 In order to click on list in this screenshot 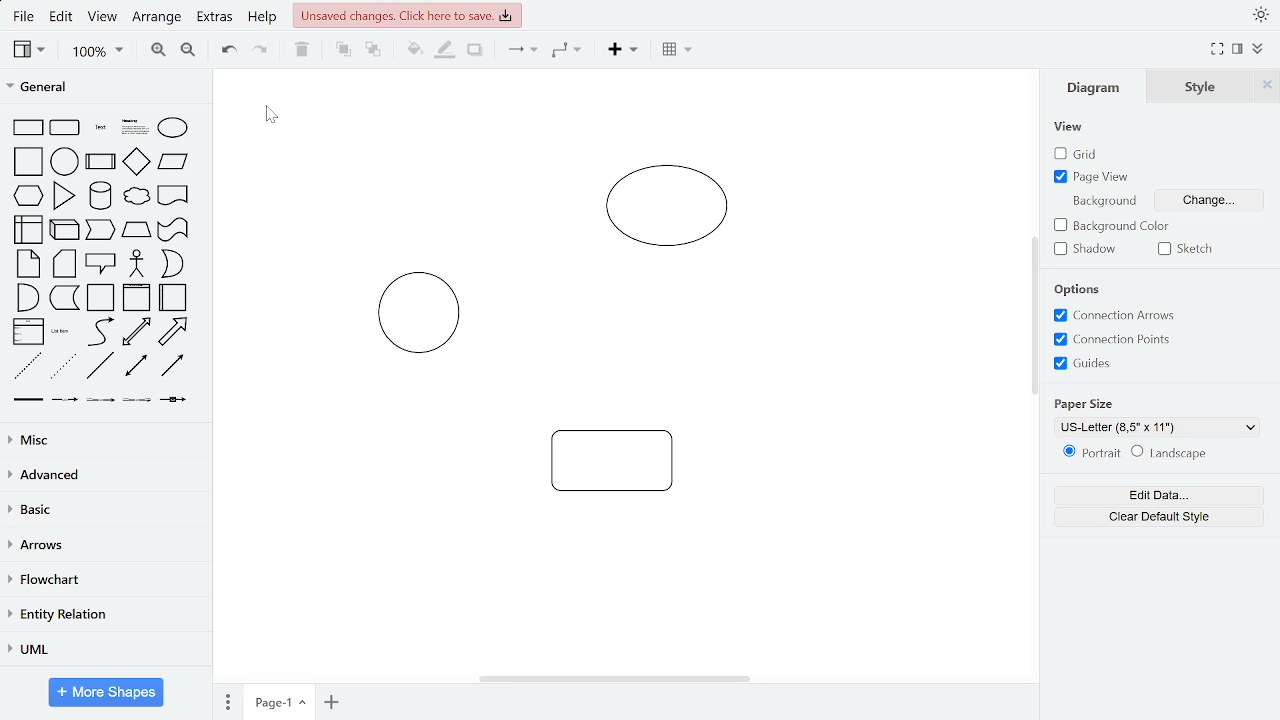, I will do `click(29, 331)`.